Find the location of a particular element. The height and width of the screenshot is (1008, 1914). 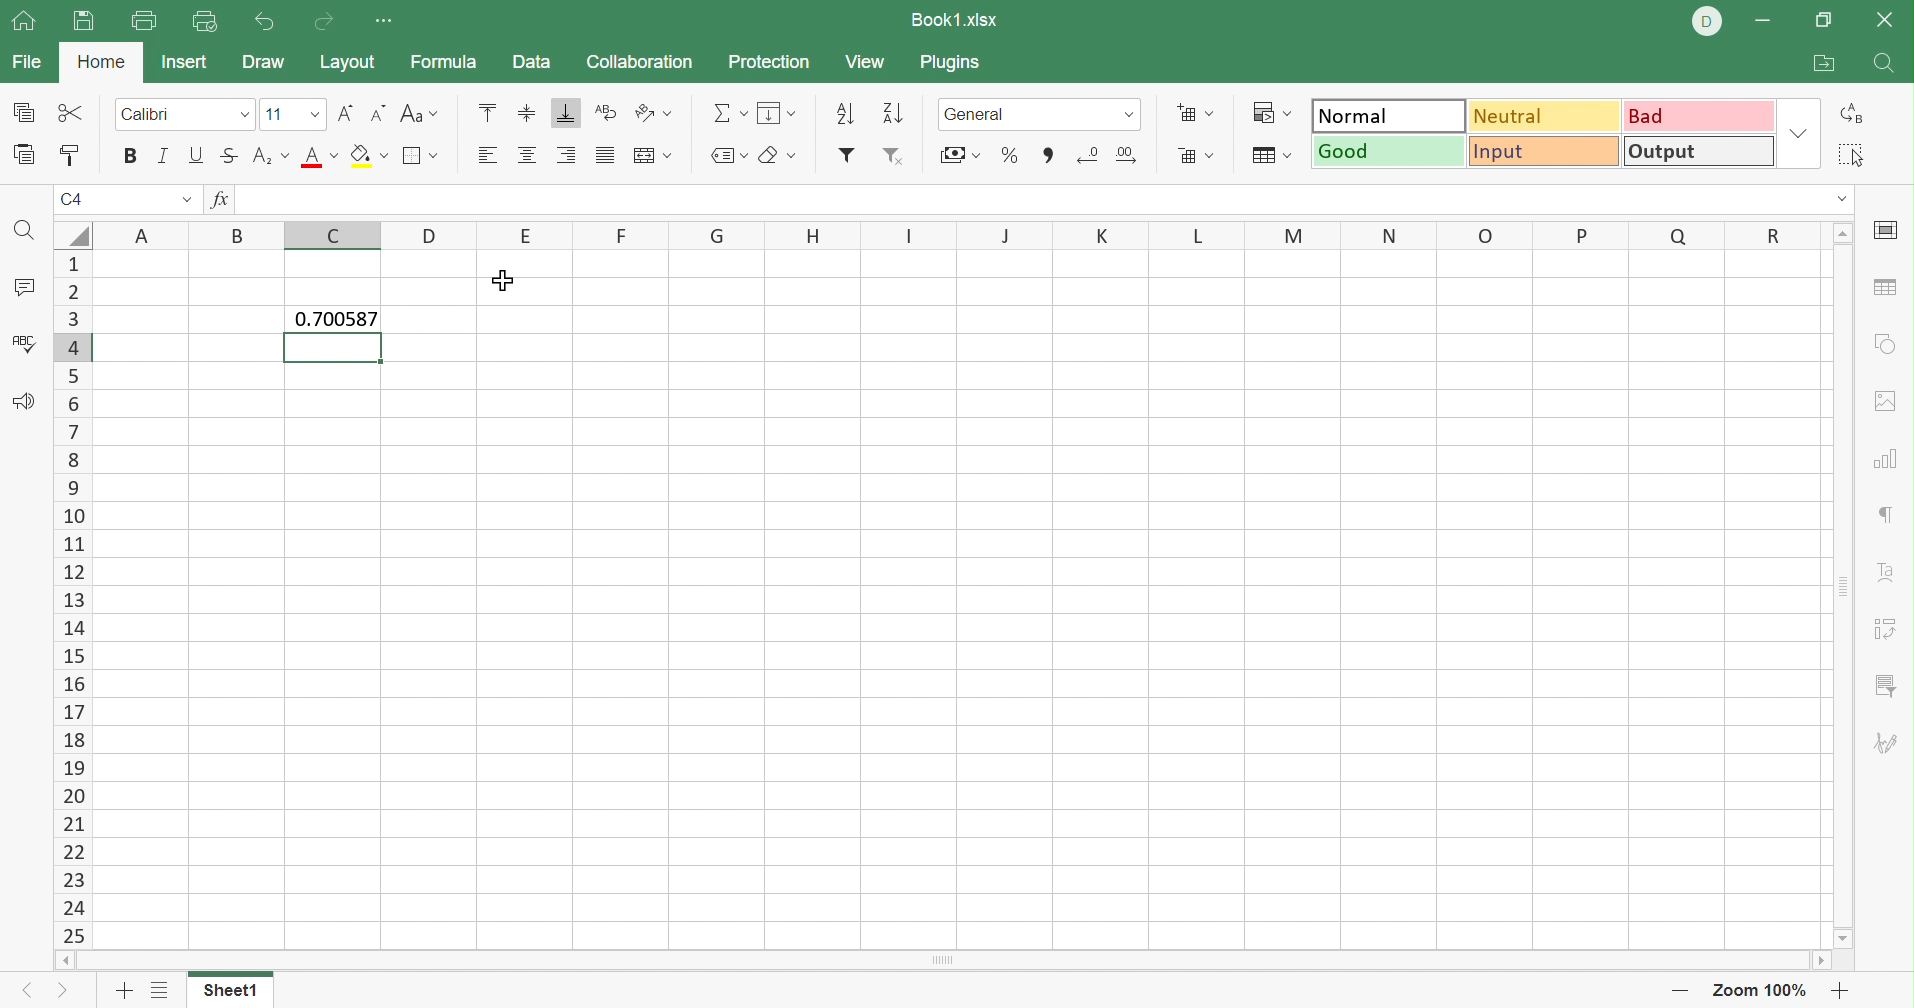

C4 is located at coordinates (77, 199).